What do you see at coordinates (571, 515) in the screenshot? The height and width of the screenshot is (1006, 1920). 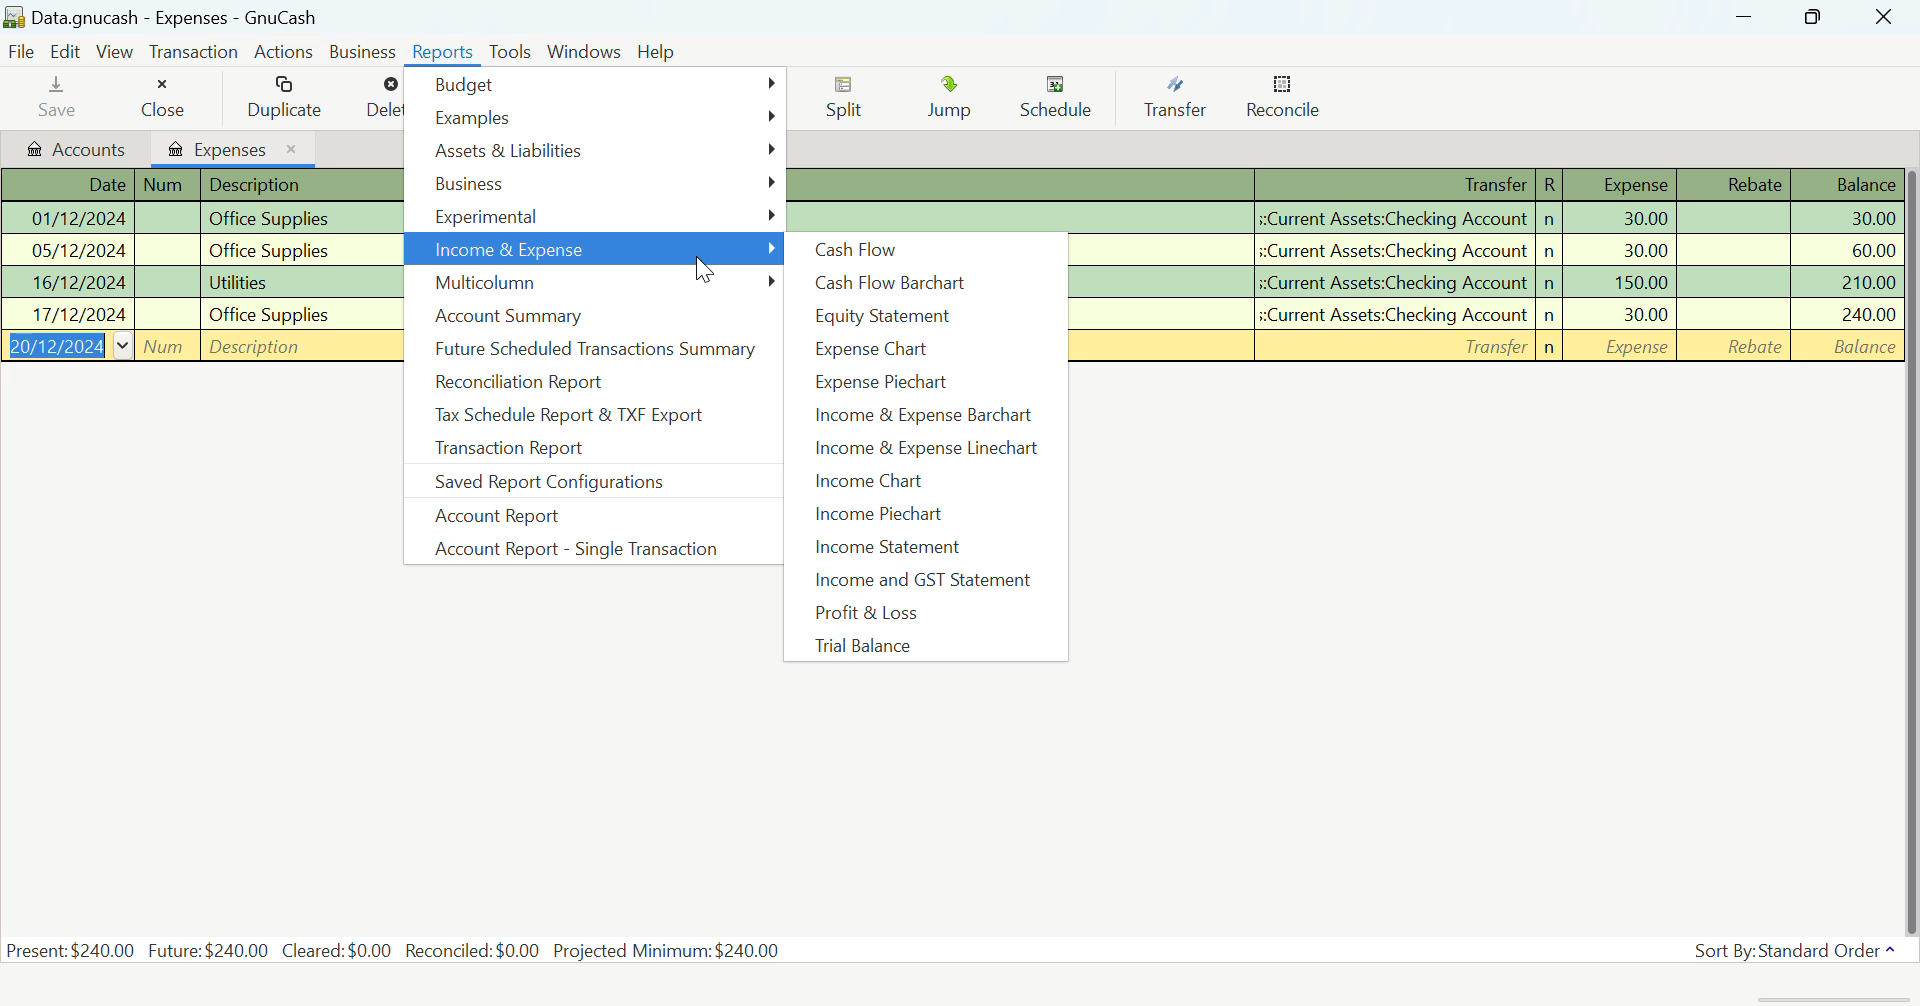 I see `Account Report` at bounding box center [571, 515].